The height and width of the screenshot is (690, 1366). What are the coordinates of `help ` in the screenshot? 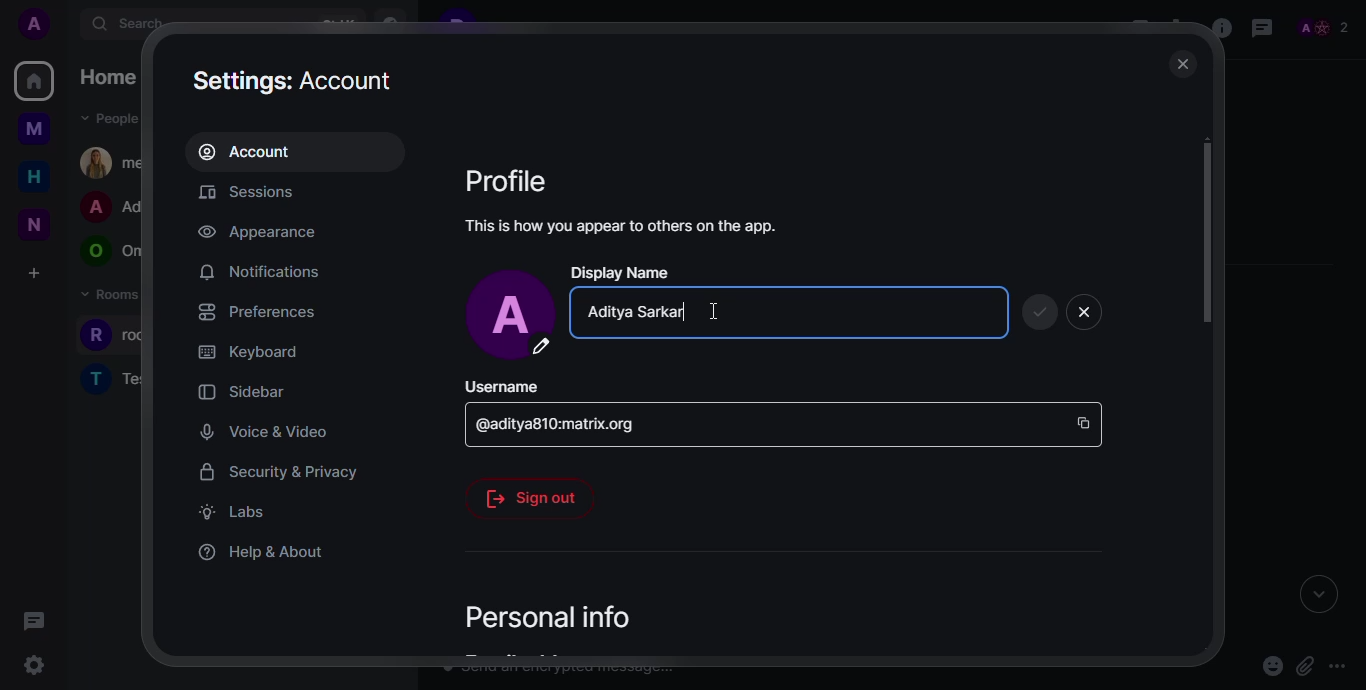 It's located at (262, 551).